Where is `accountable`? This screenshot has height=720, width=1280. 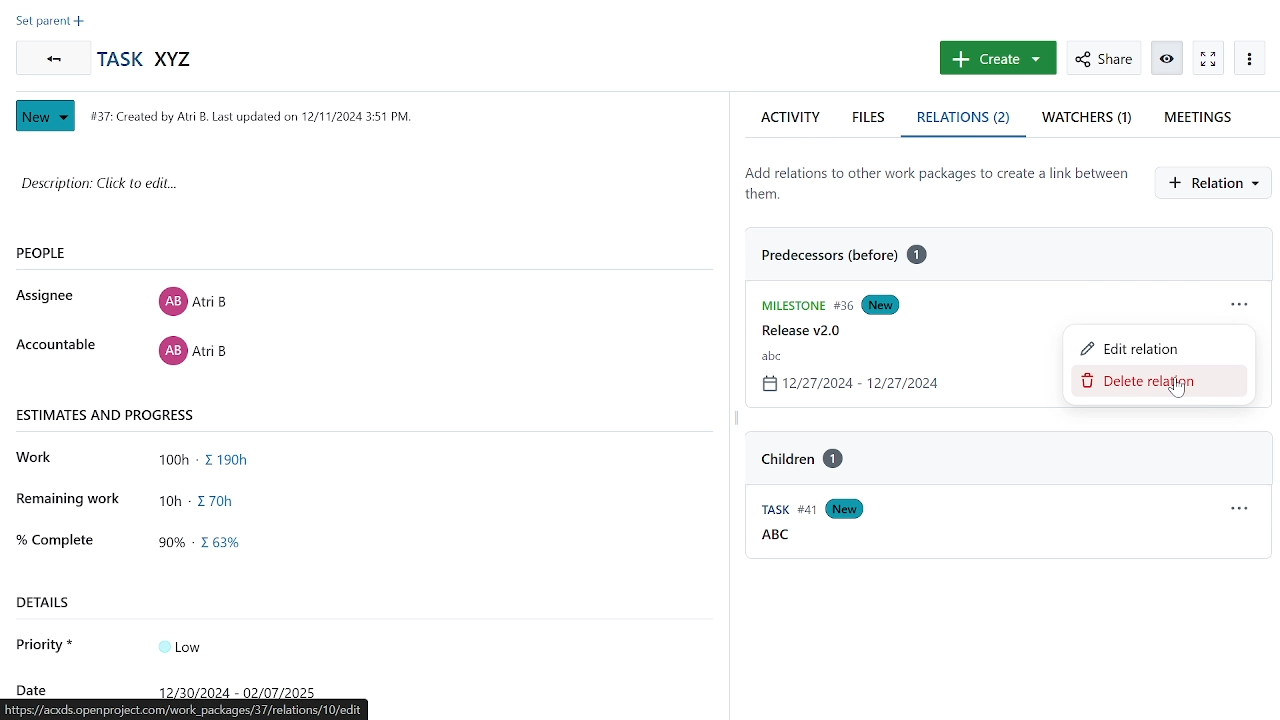
accountable is located at coordinates (192, 354).